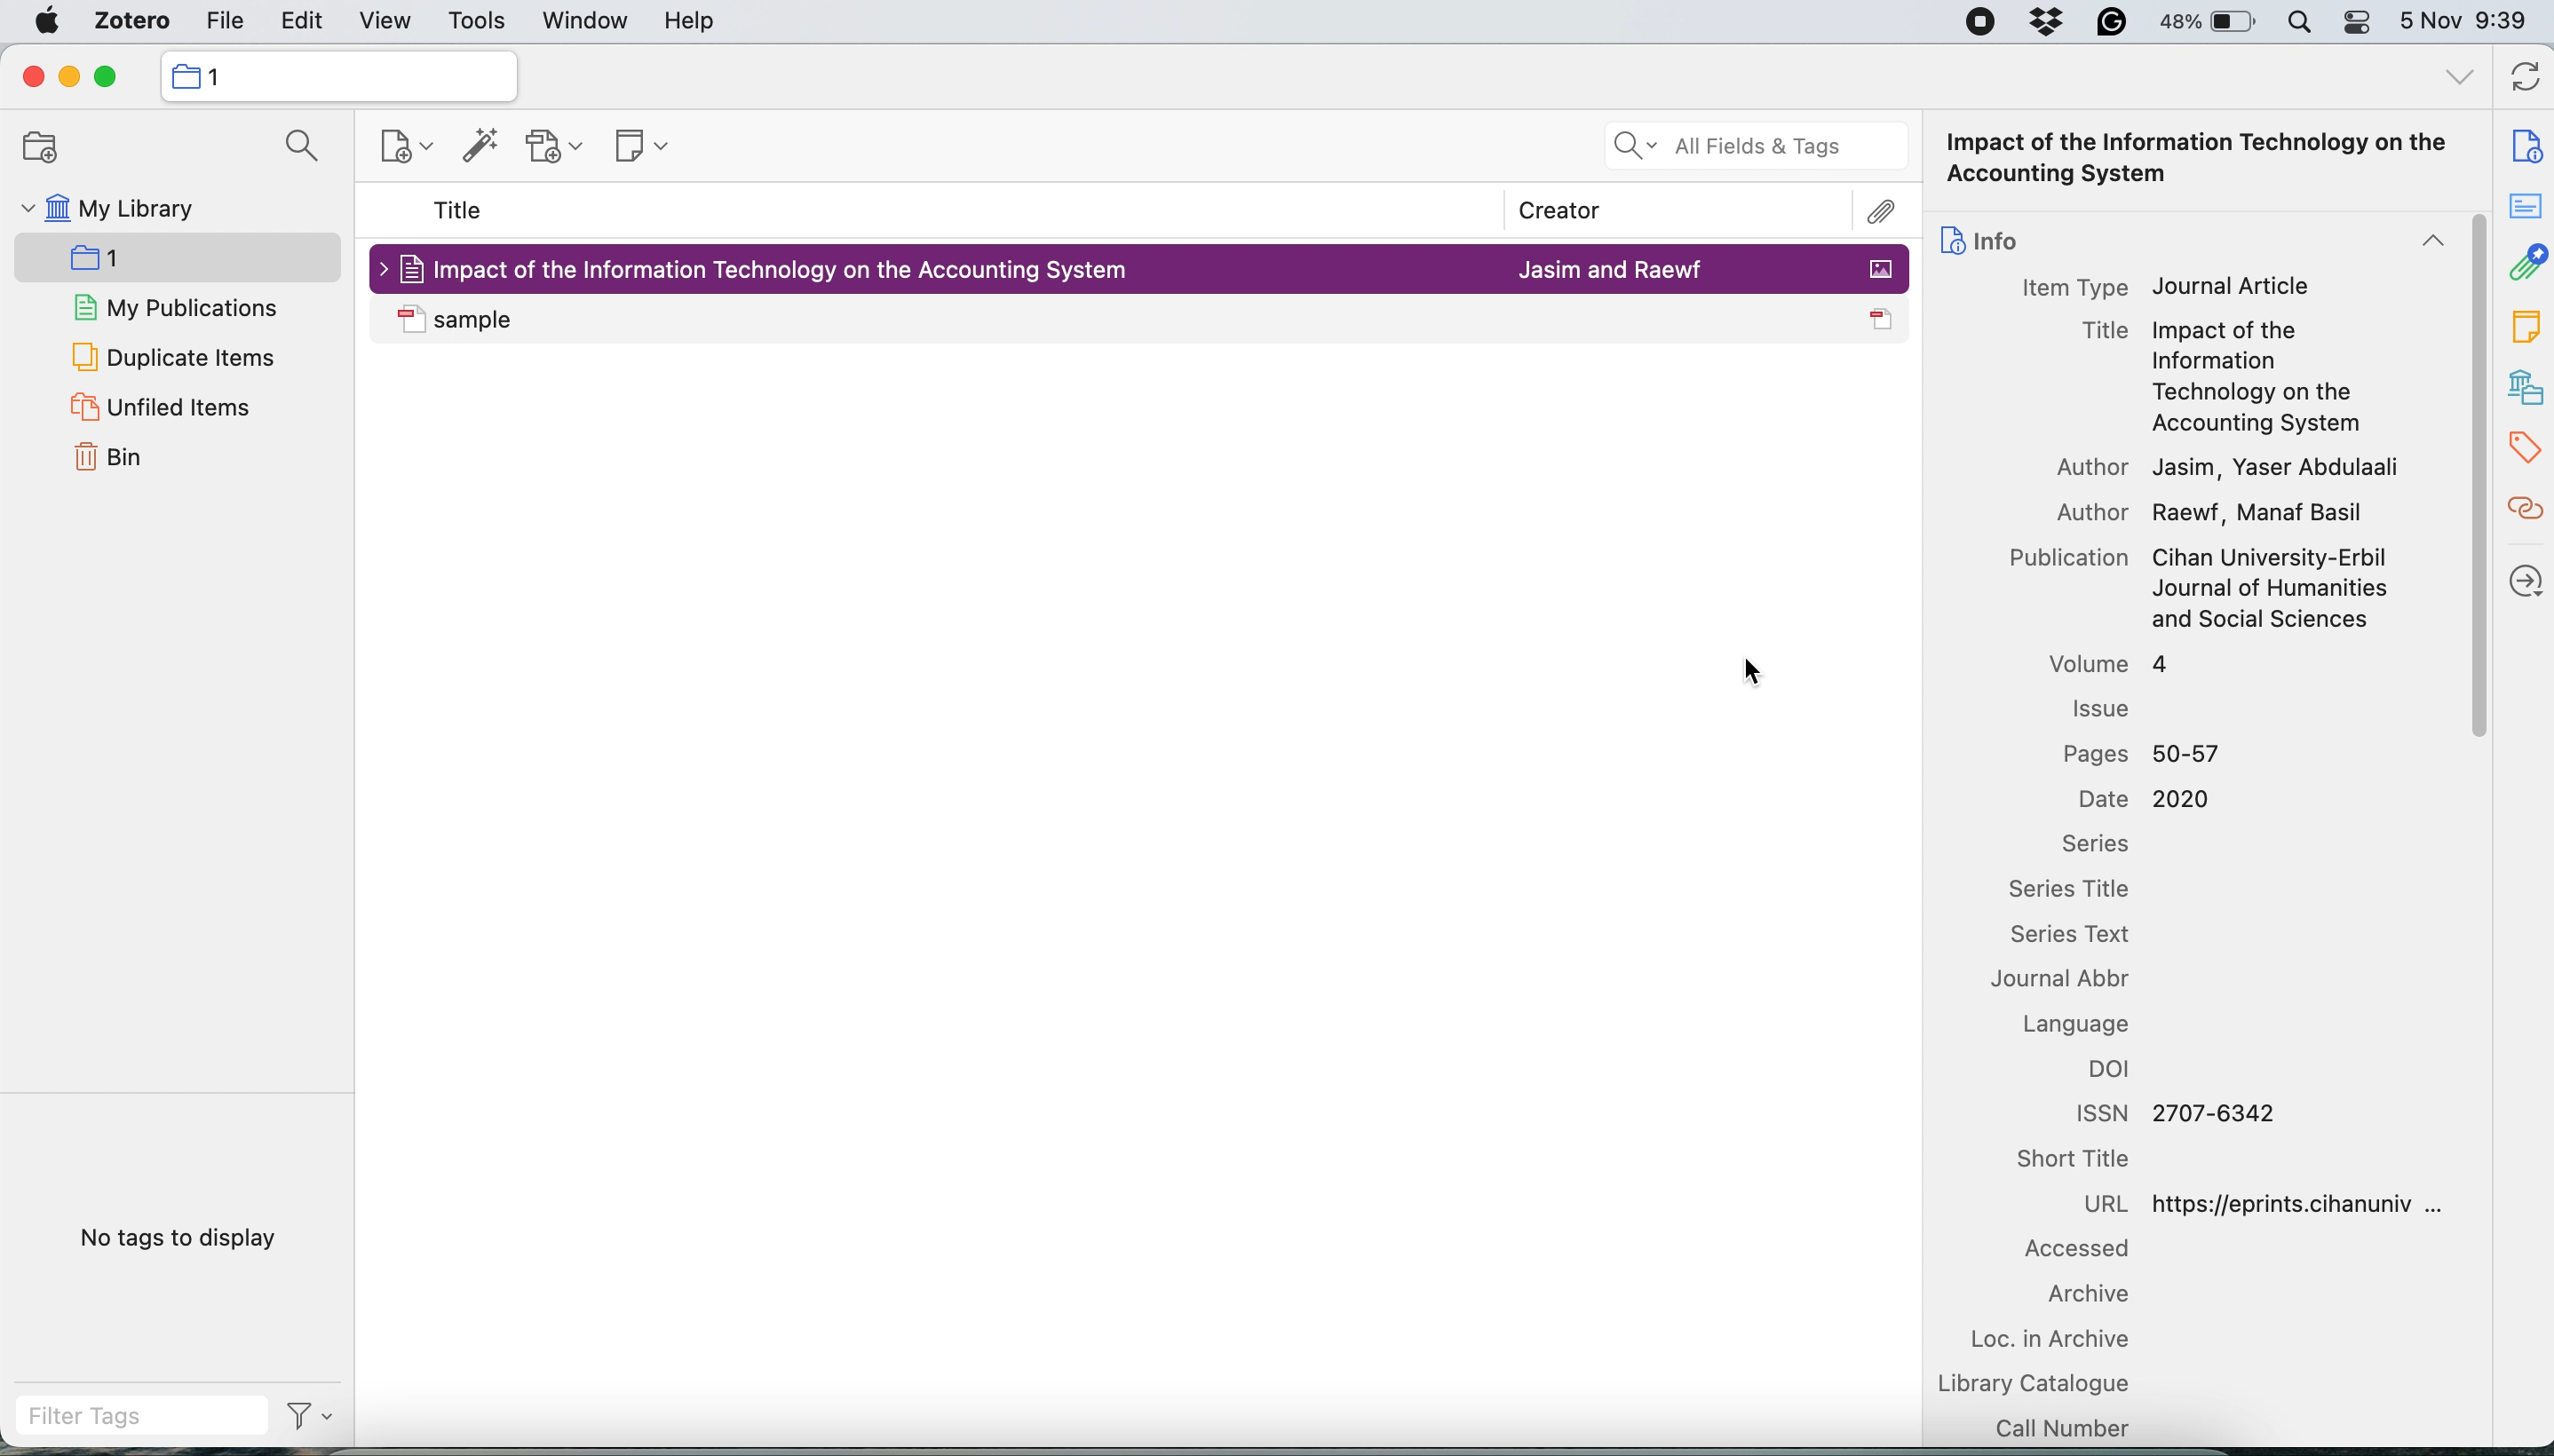 Image resolution: width=2554 pixels, height=1456 pixels. I want to click on Cihan University-Erbil Journal of Humanities and Social Sciences, so click(2275, 588).